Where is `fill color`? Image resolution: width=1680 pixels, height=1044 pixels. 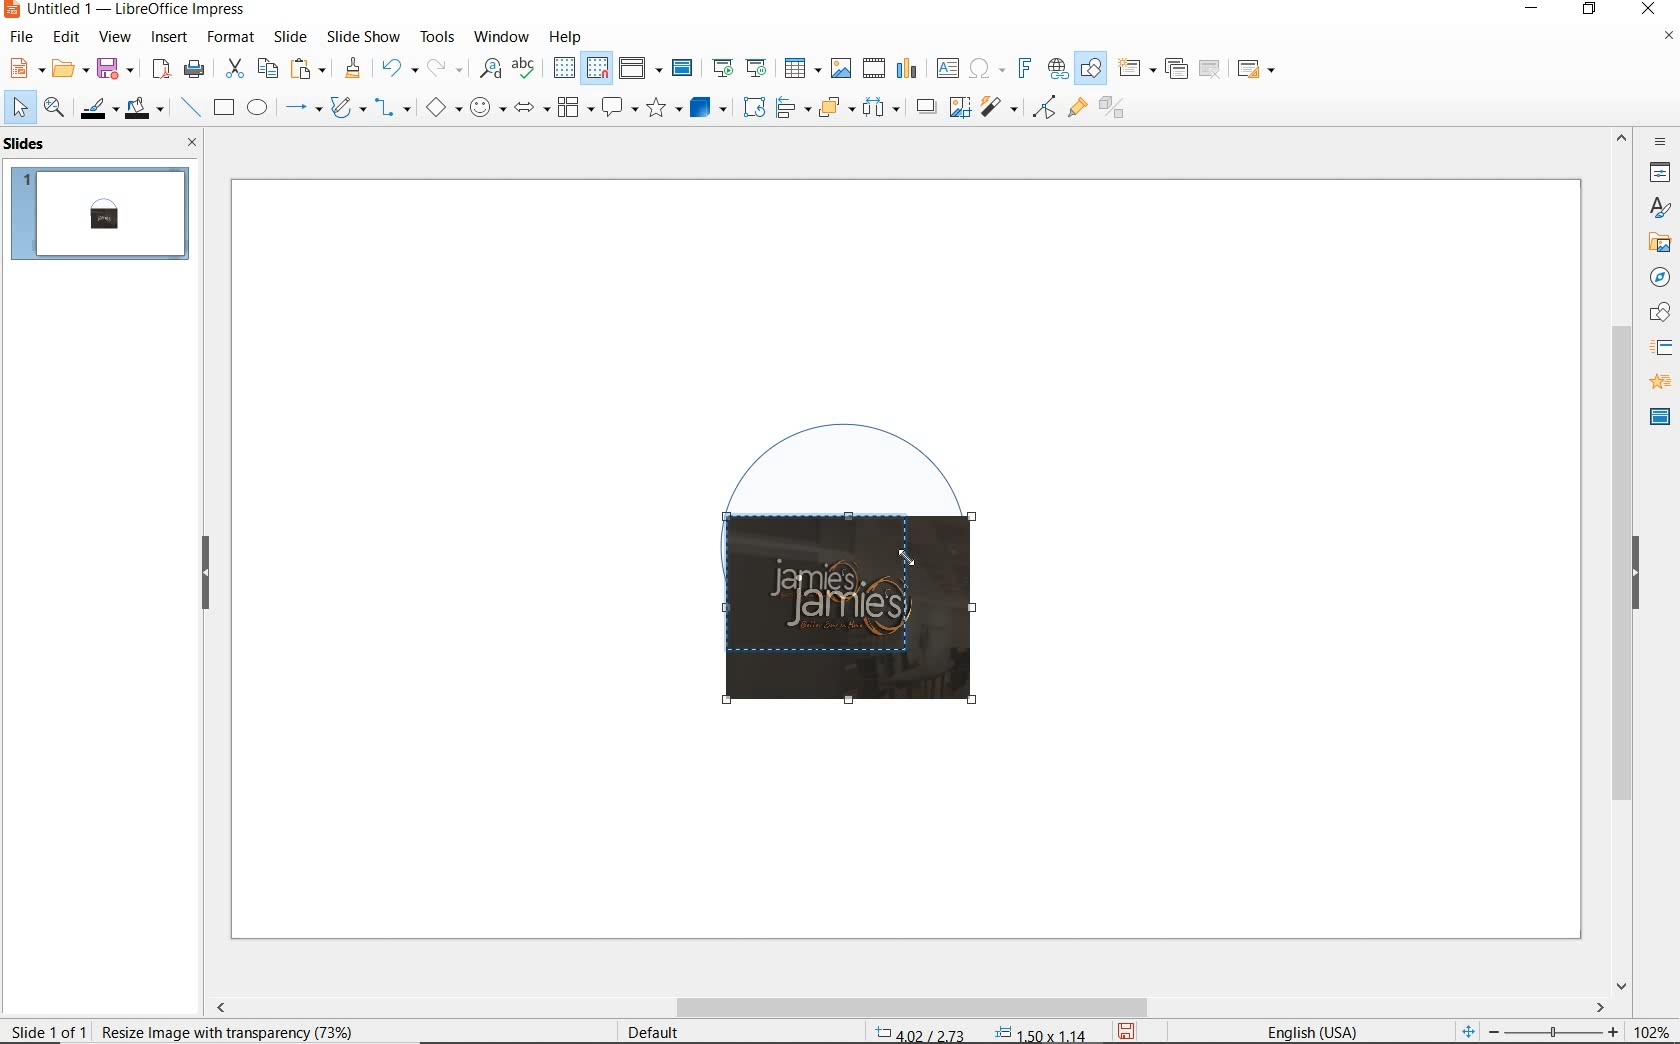 fill color is located at coordinates (147, 109).